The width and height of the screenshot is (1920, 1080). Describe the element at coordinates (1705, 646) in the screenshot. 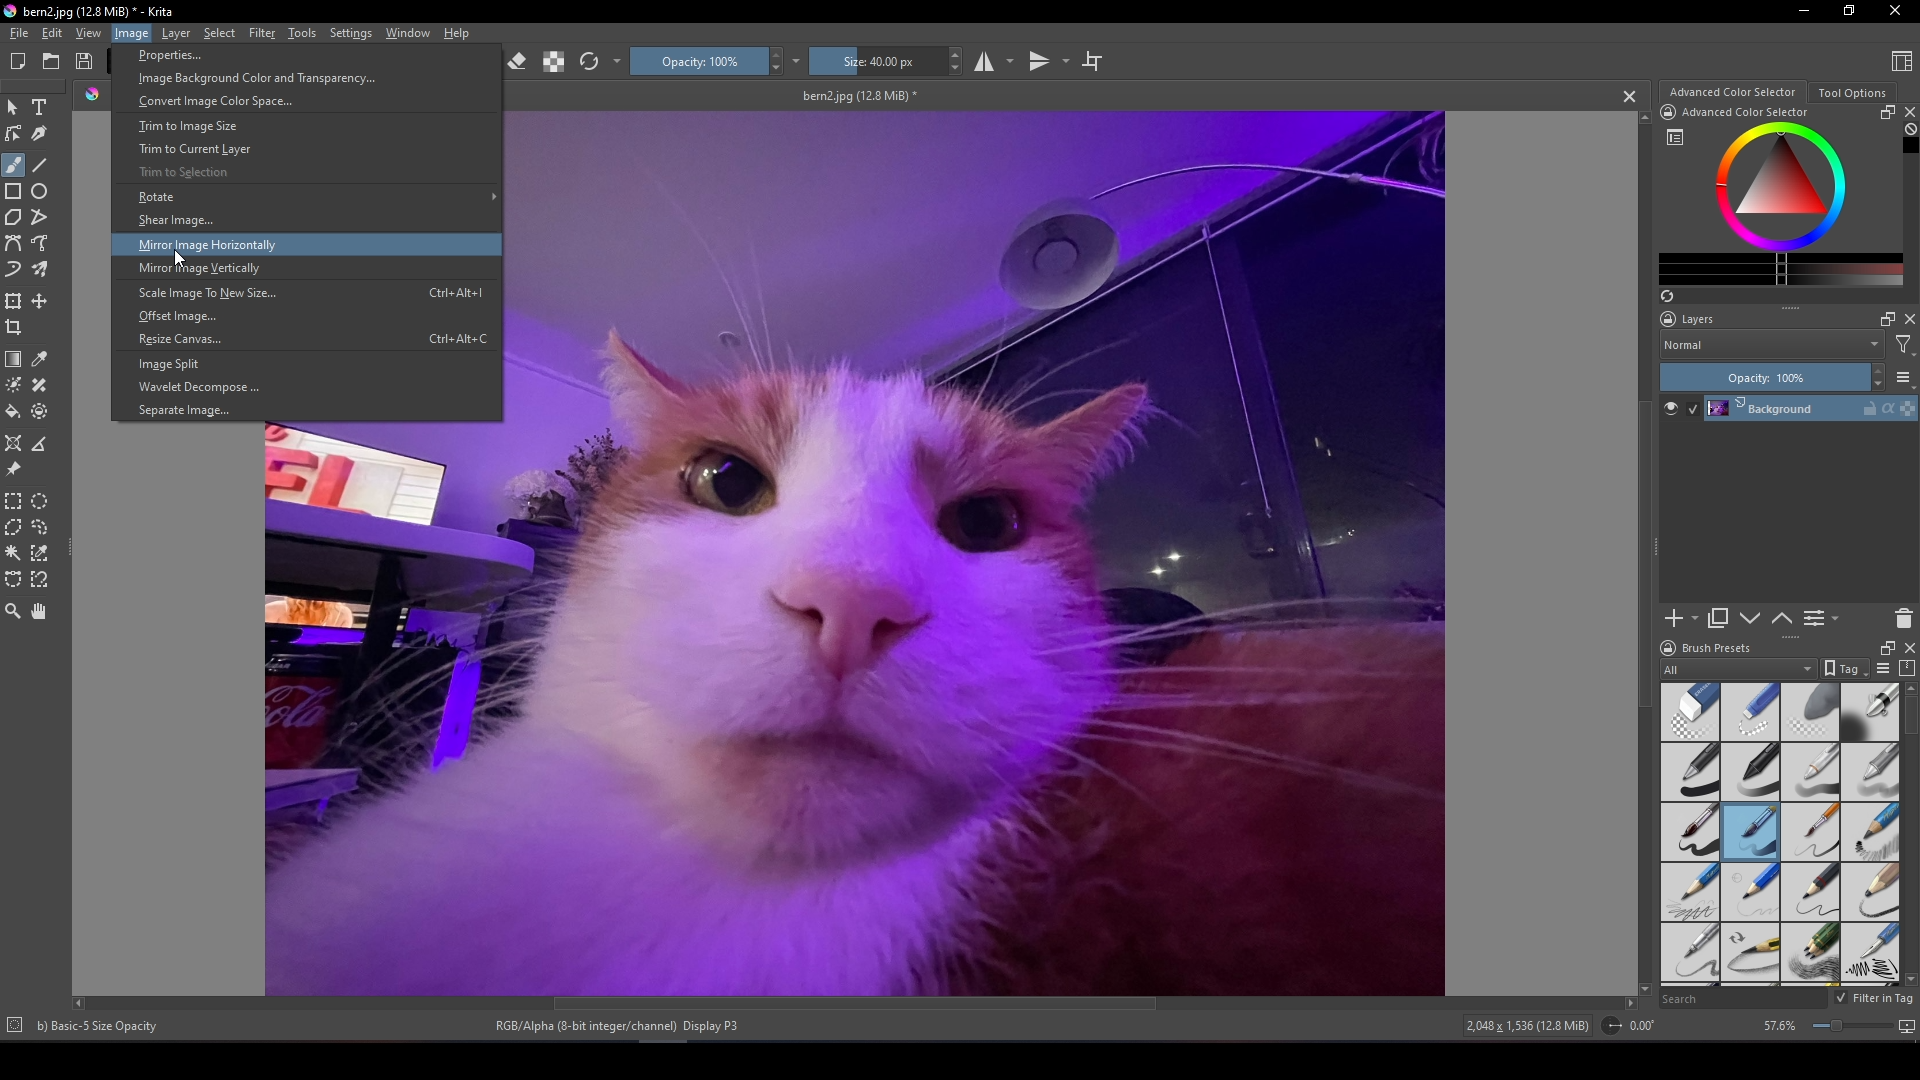

I see `Brush label` at that location.